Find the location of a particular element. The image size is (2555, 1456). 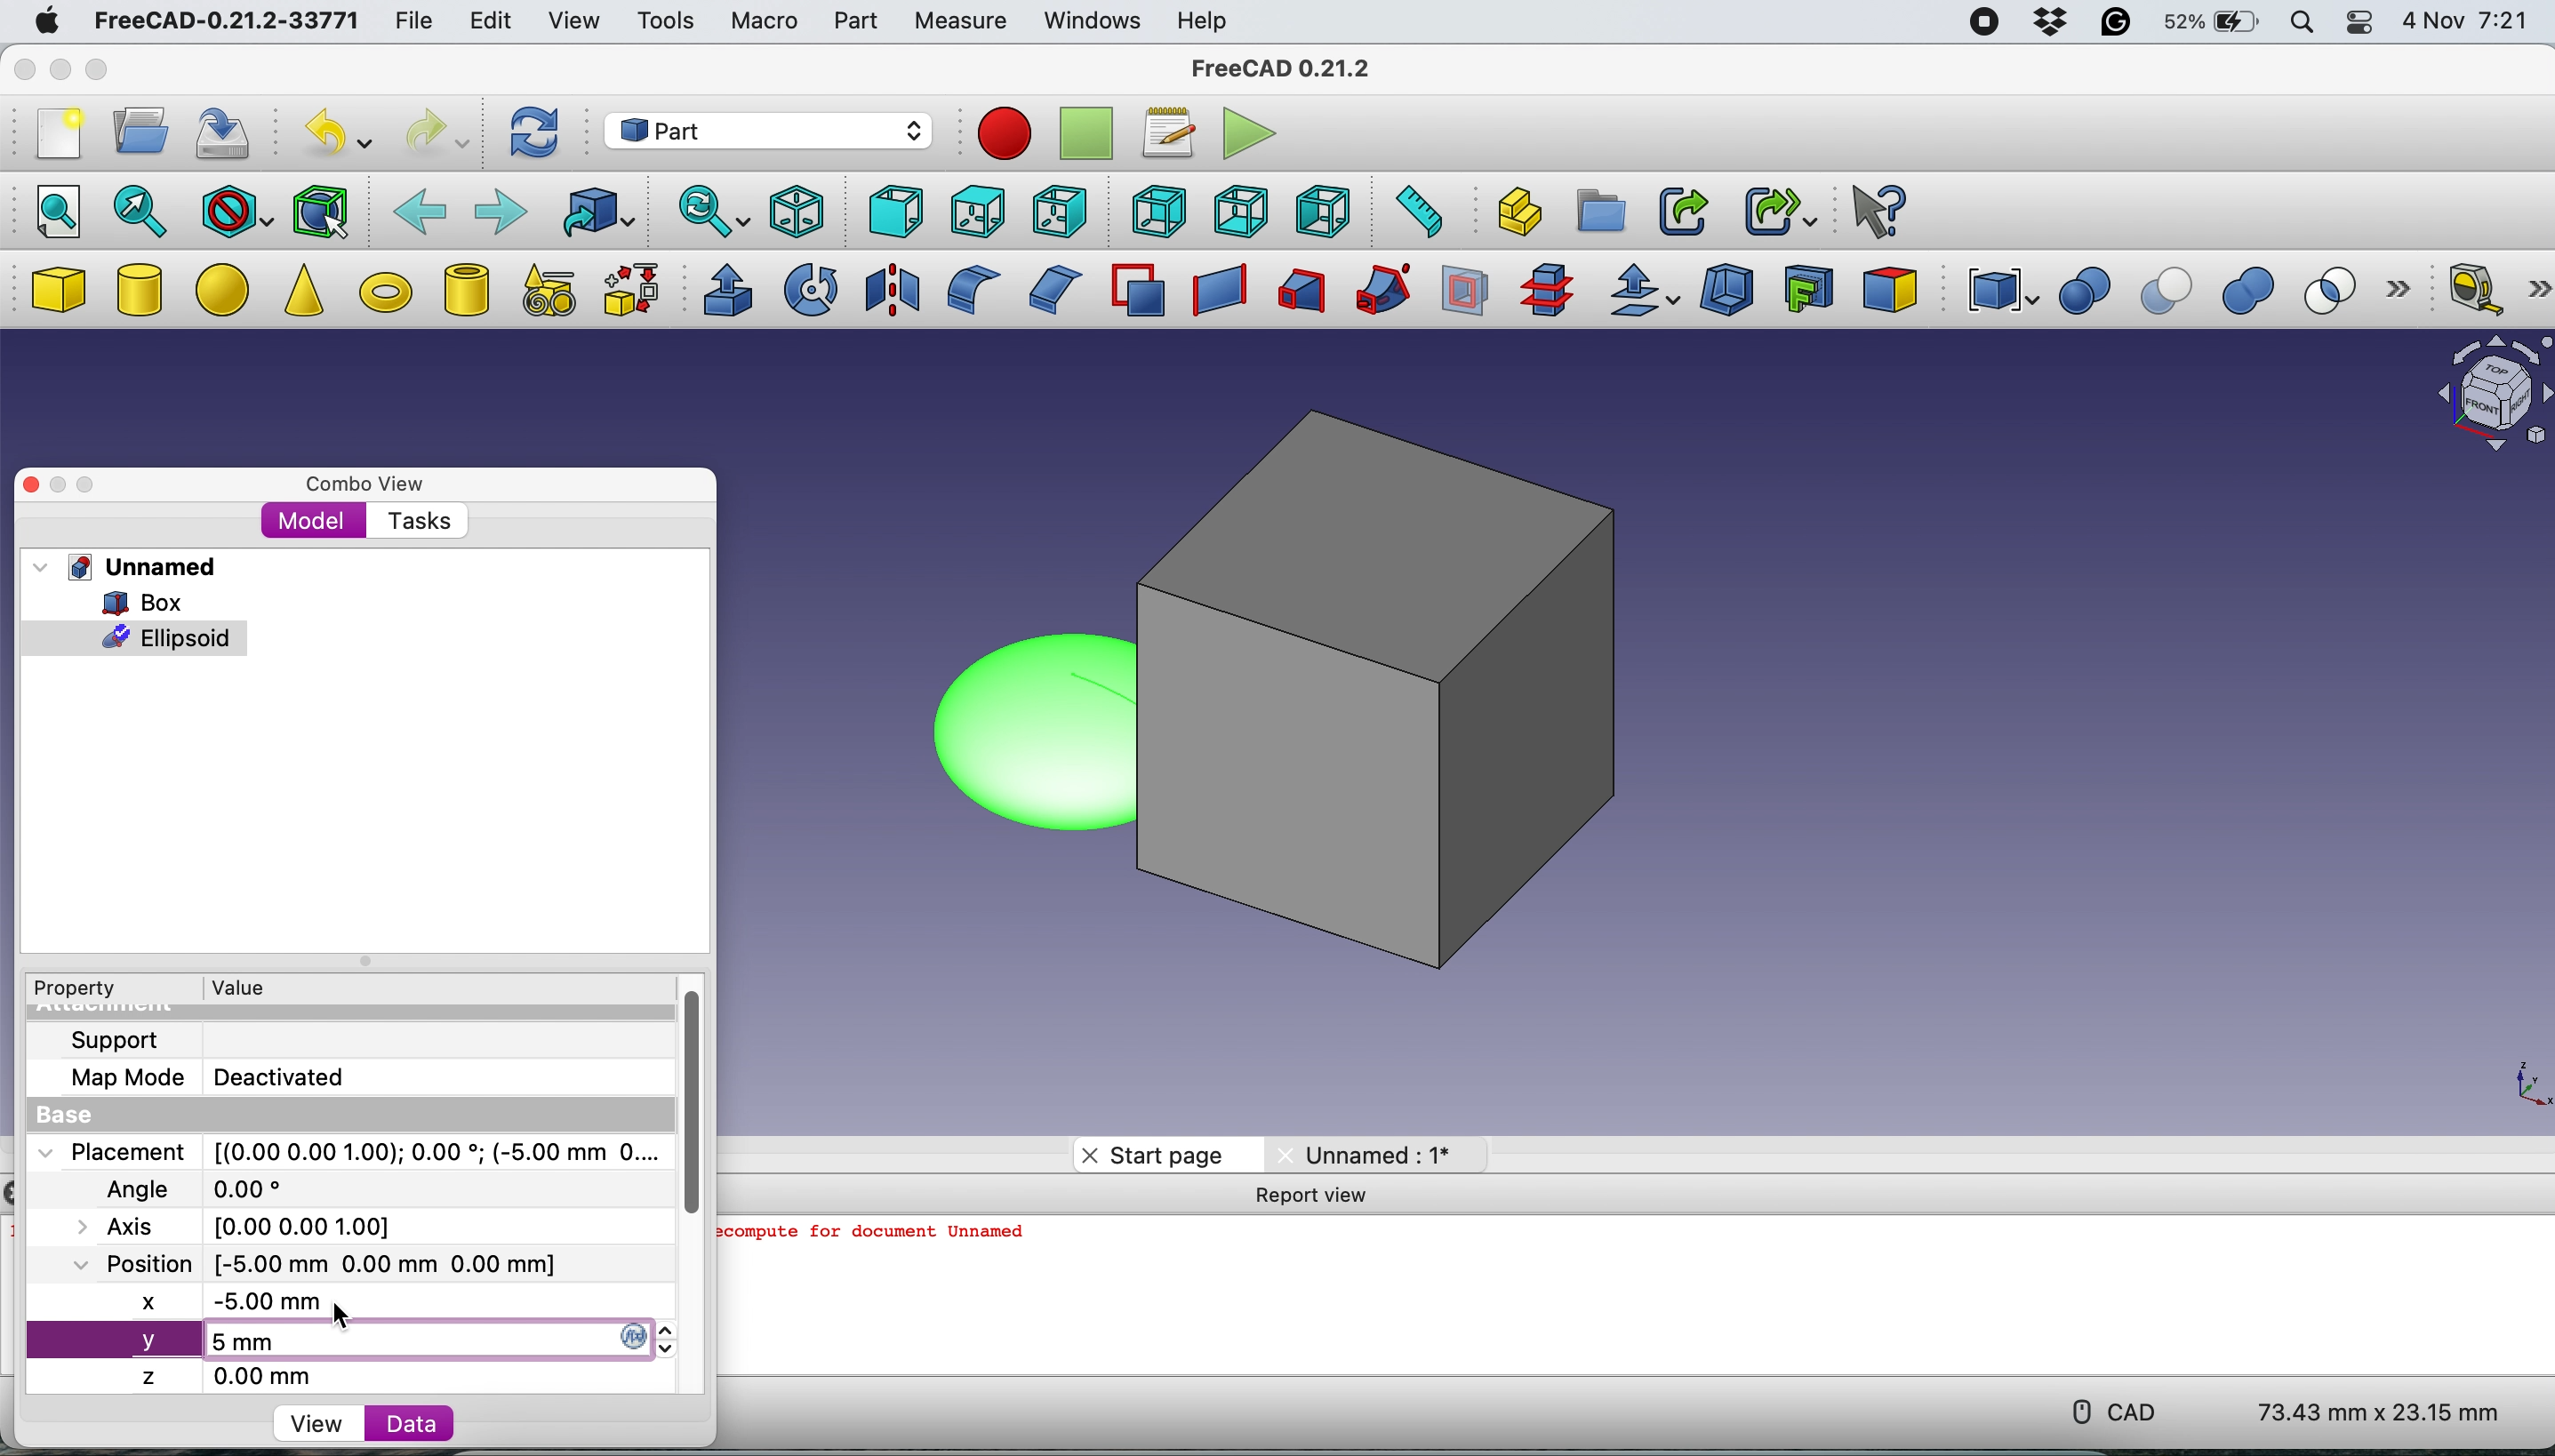

ecompute for document Unnamed is located at coordinates (879, 1238).